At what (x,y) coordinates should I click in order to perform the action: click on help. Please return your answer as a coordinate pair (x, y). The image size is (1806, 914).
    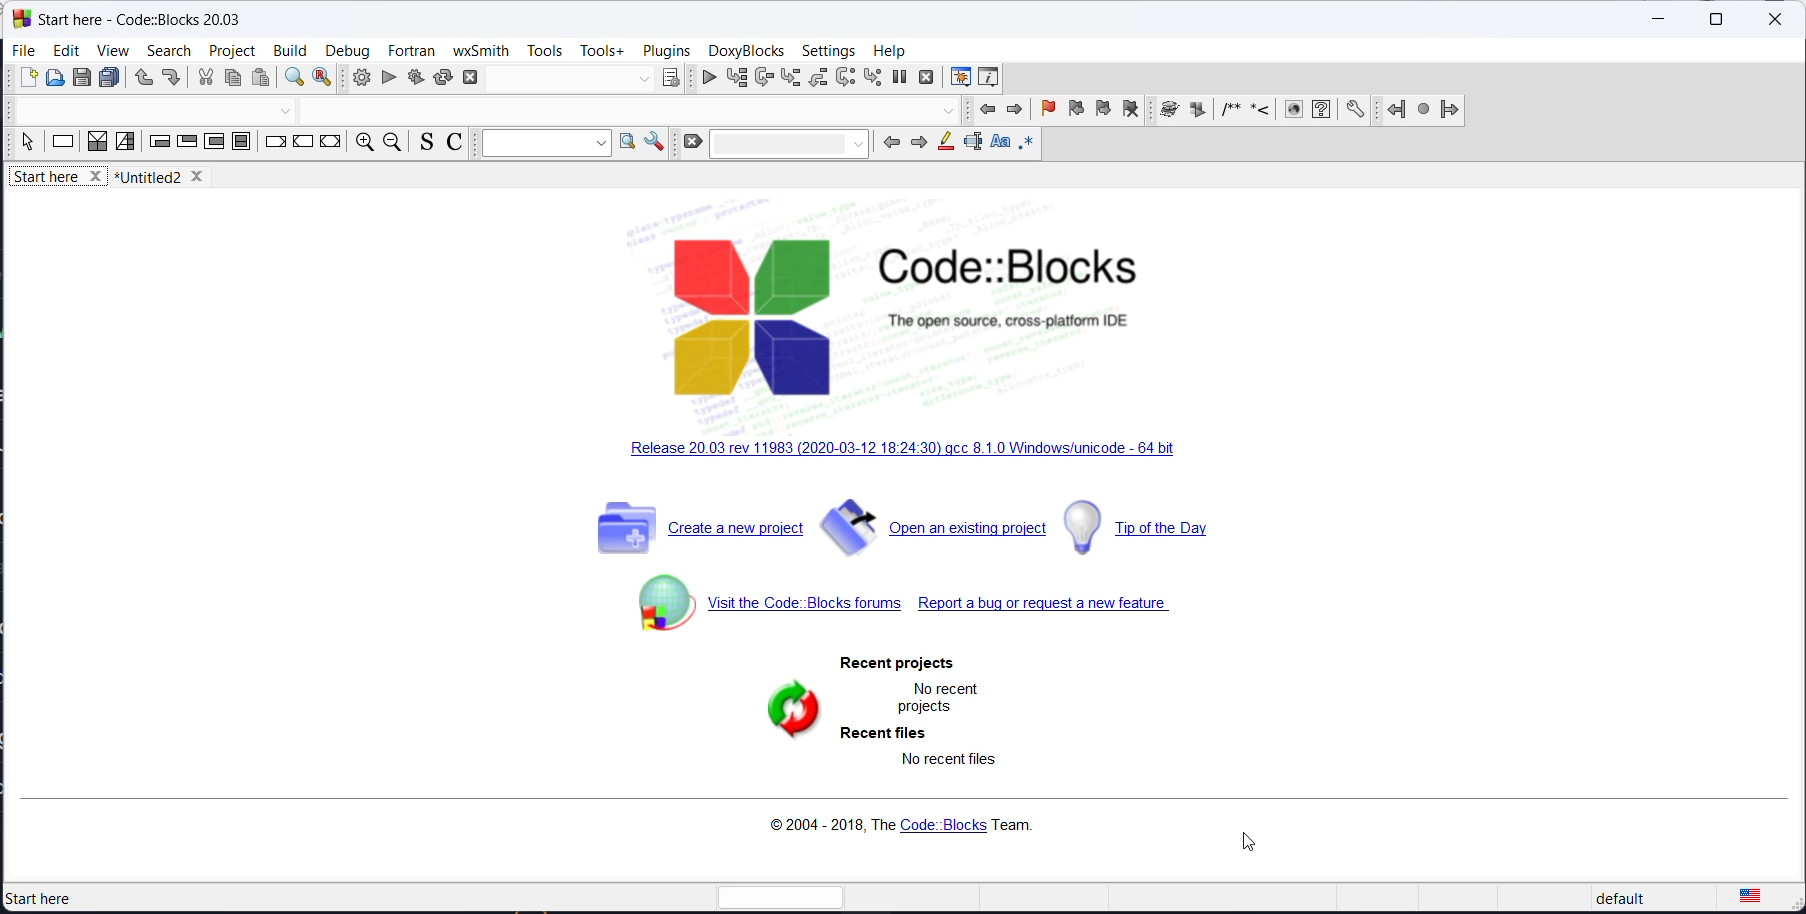
    Looking at the image, I should click on (890, 48).